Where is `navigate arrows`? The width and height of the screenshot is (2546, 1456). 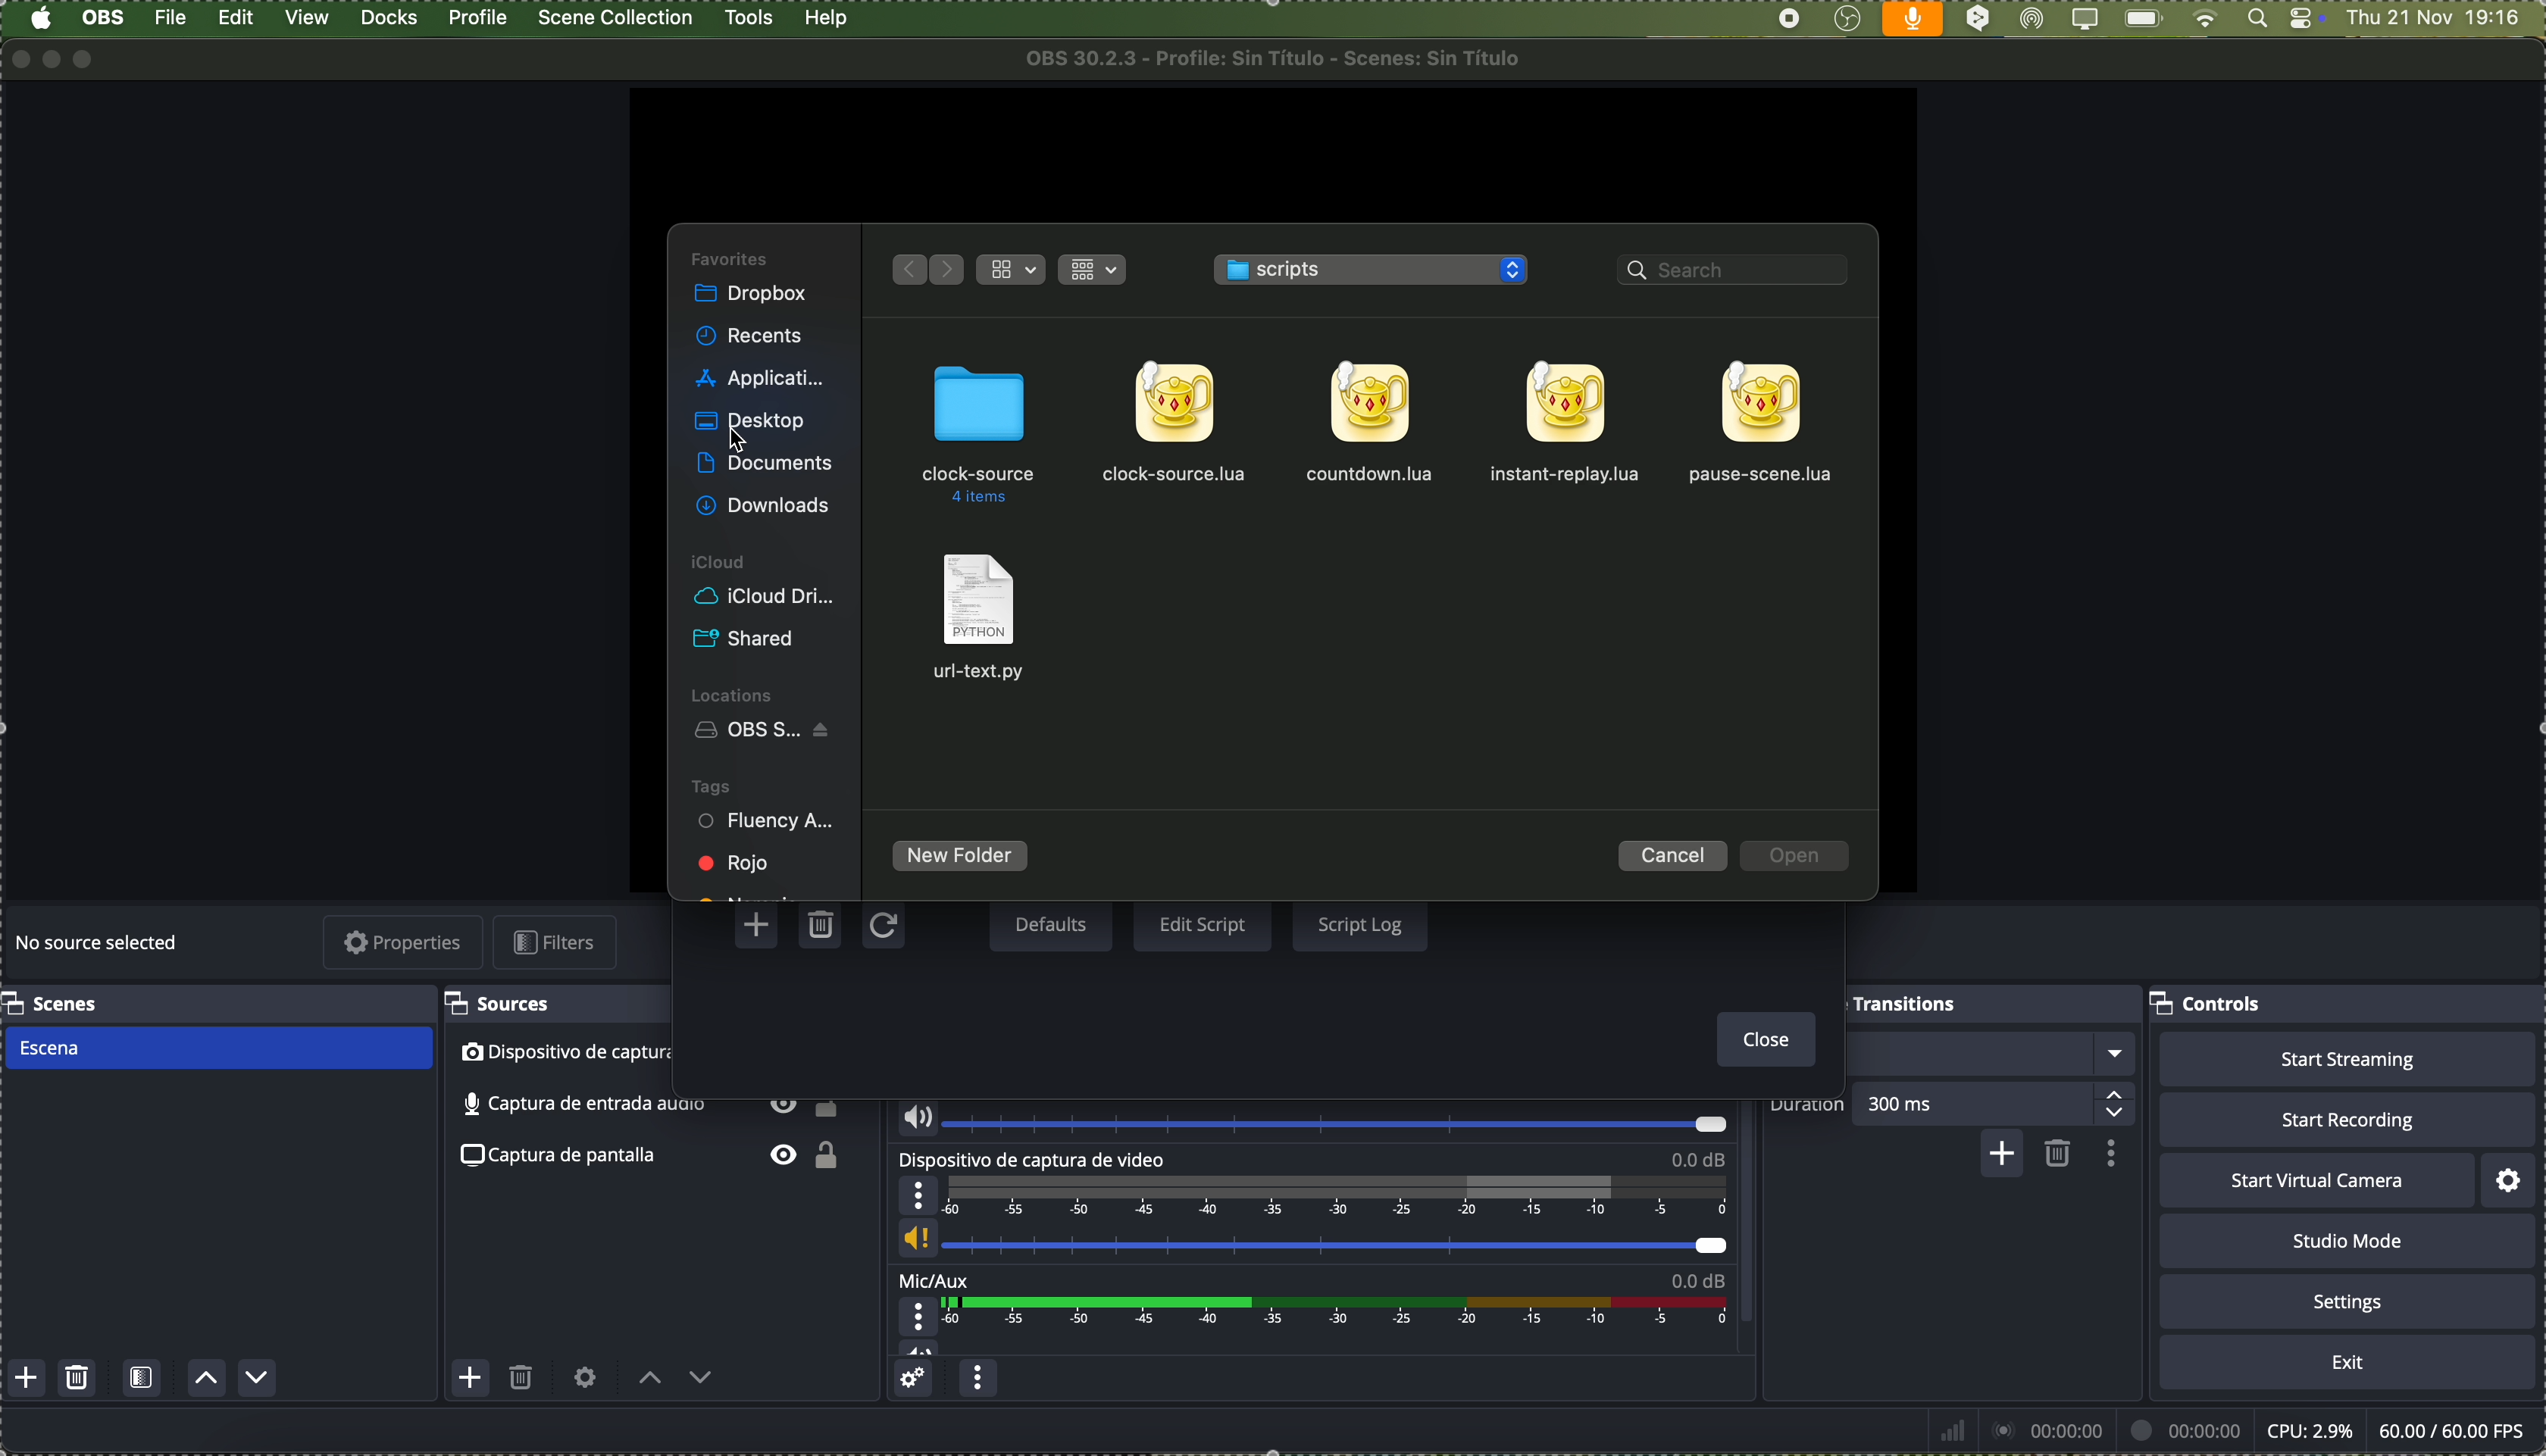 navigate arrows is located at coordinates (923, 267).